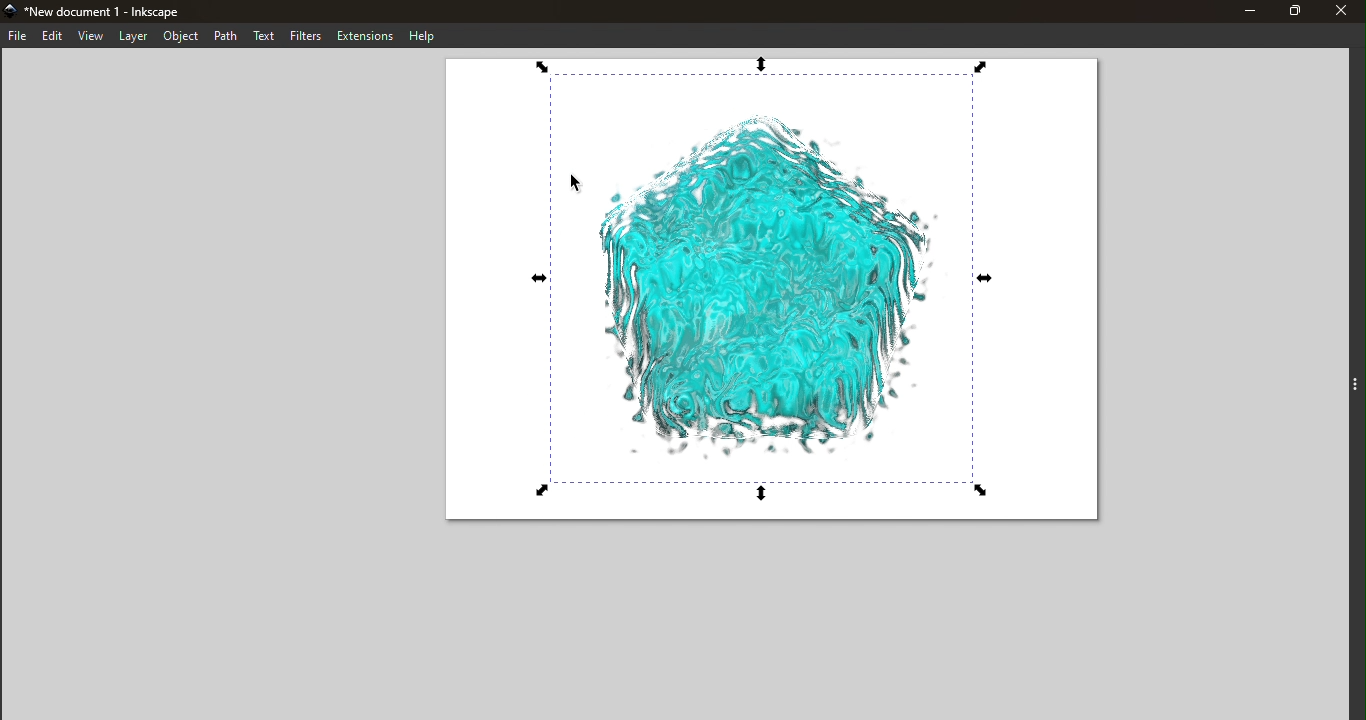  What do you see at coordinates (91, 38) in the screenshot?
I see `View` at bounding box center [91, 38].